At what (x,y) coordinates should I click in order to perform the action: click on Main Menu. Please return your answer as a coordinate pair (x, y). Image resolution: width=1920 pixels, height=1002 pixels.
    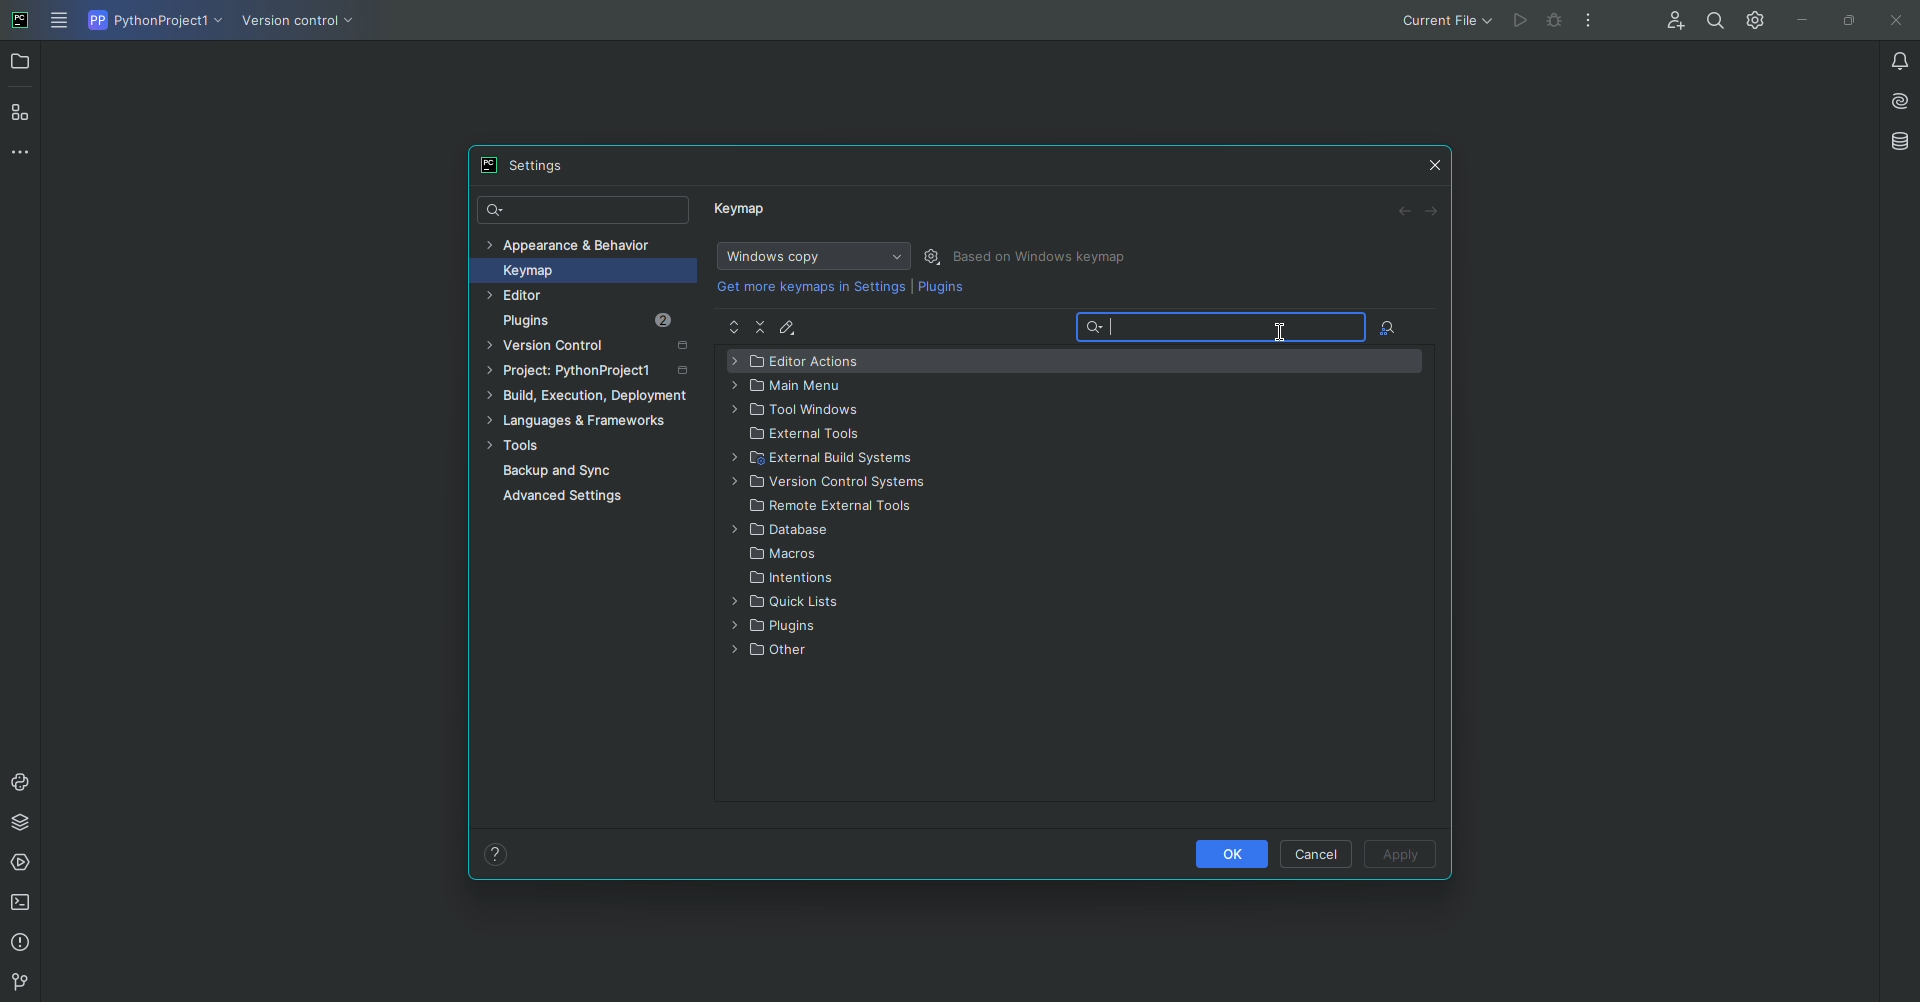
    Looking at the image, I should click on (796, 386).